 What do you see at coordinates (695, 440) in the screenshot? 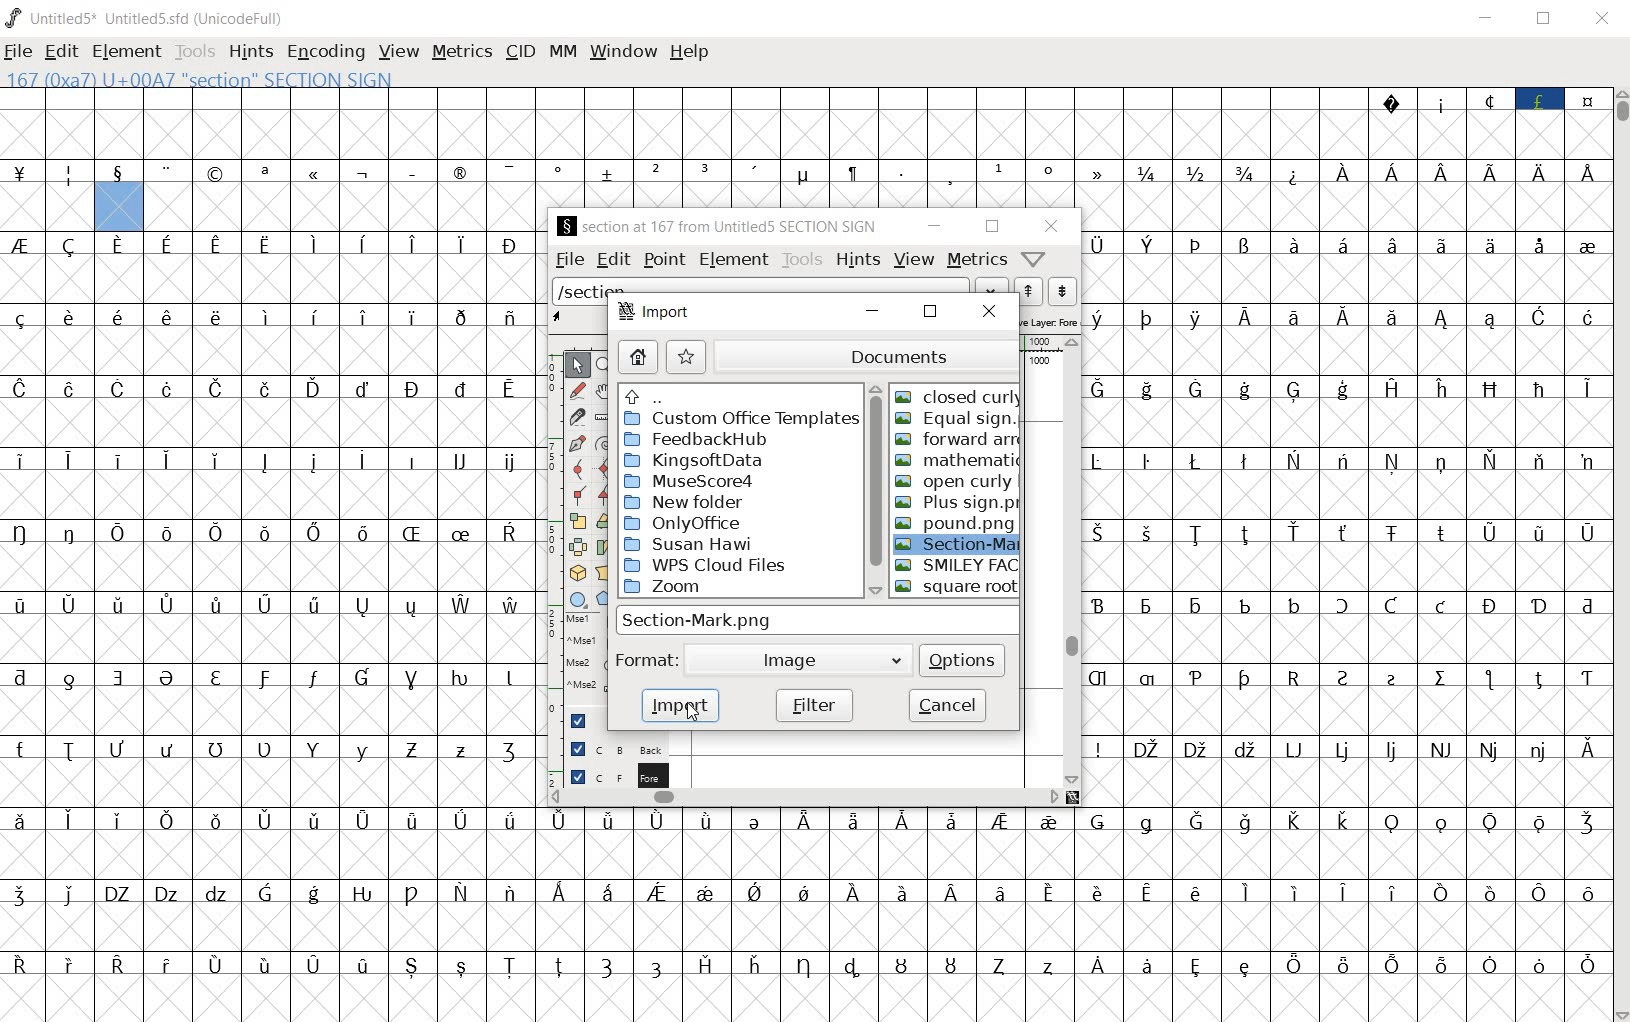
I see `Feedback Hub` at bounding box center [695, 440].